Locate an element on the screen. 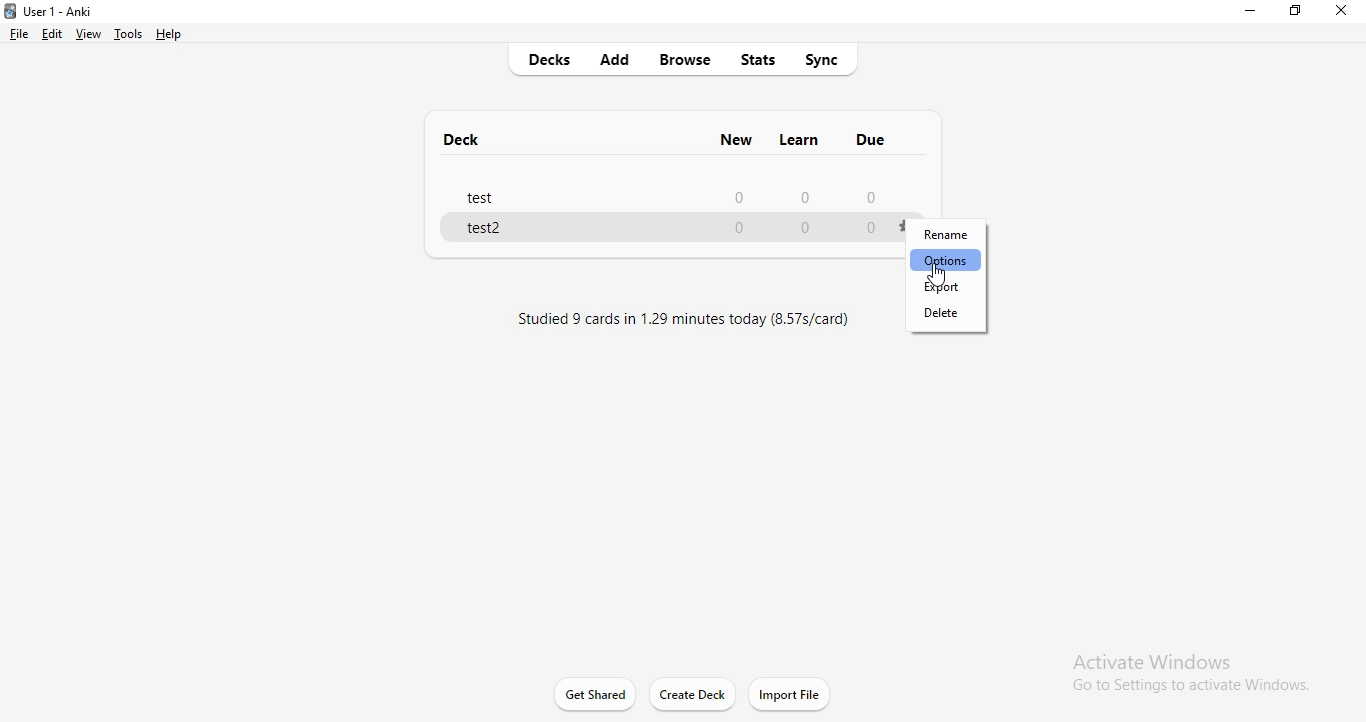  create deck is located at coordinates (695, 696).